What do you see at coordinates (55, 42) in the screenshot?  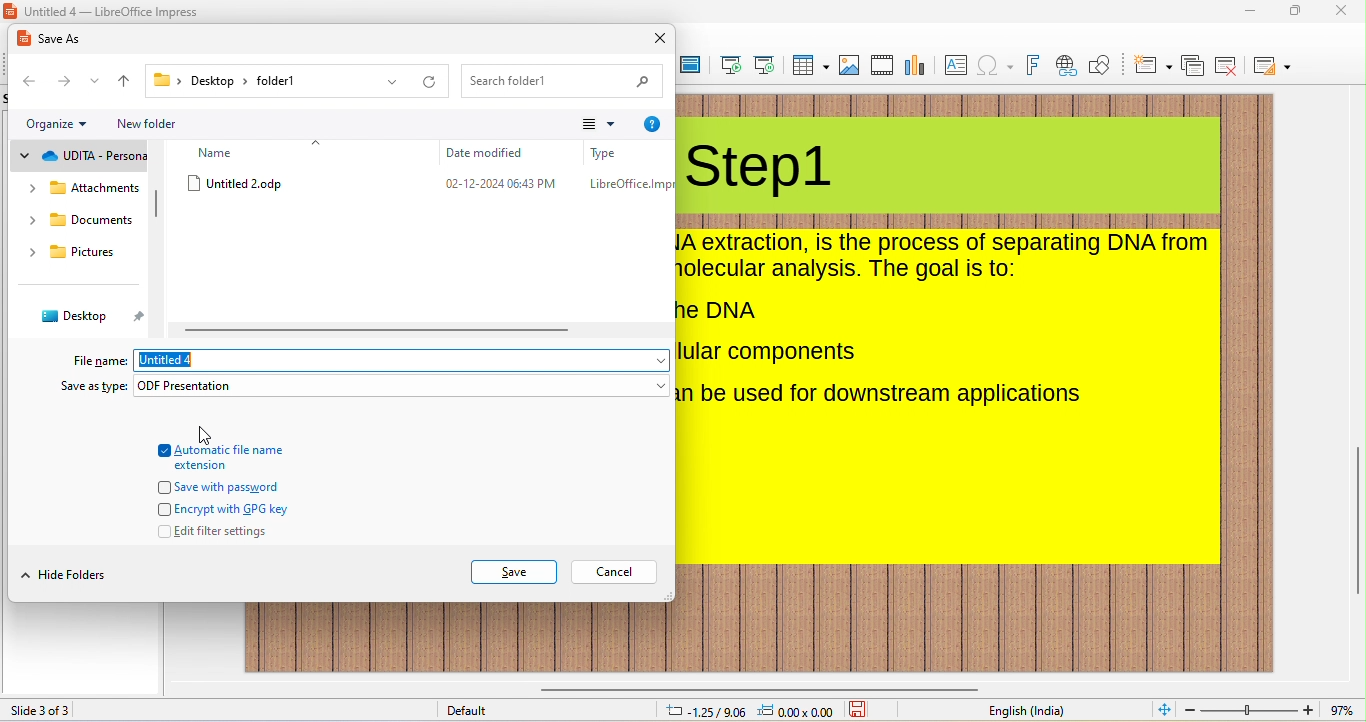 I see `save as` at bounding box center [55, 42].